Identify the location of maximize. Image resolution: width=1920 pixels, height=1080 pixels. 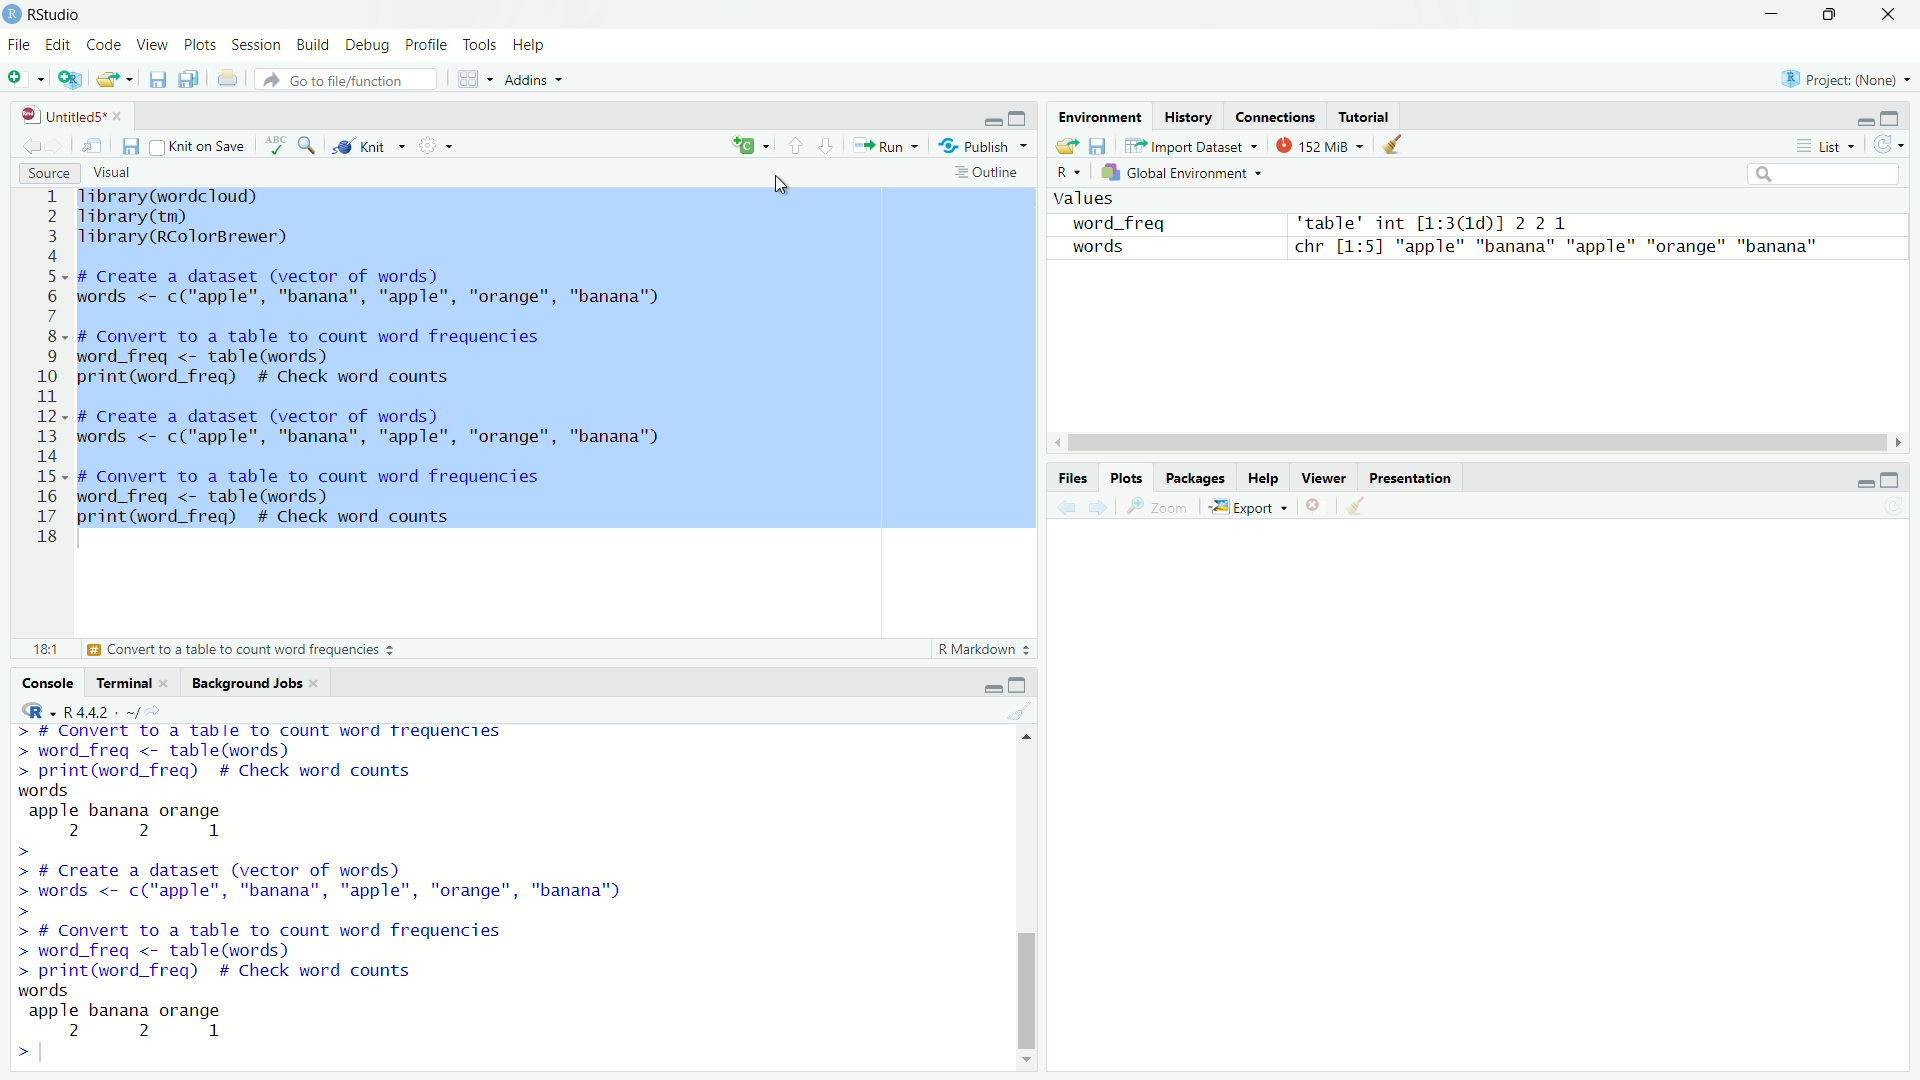
(1894, 120).